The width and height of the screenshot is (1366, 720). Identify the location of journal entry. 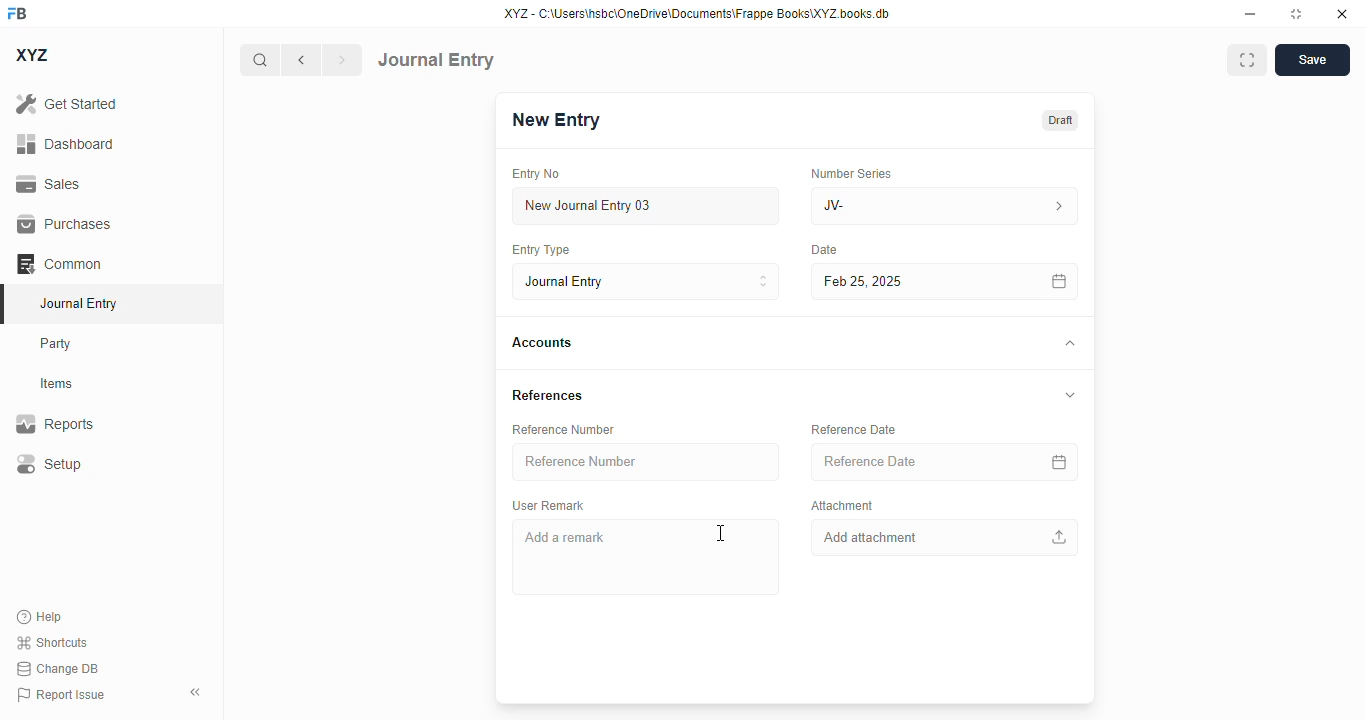
(436, 60).